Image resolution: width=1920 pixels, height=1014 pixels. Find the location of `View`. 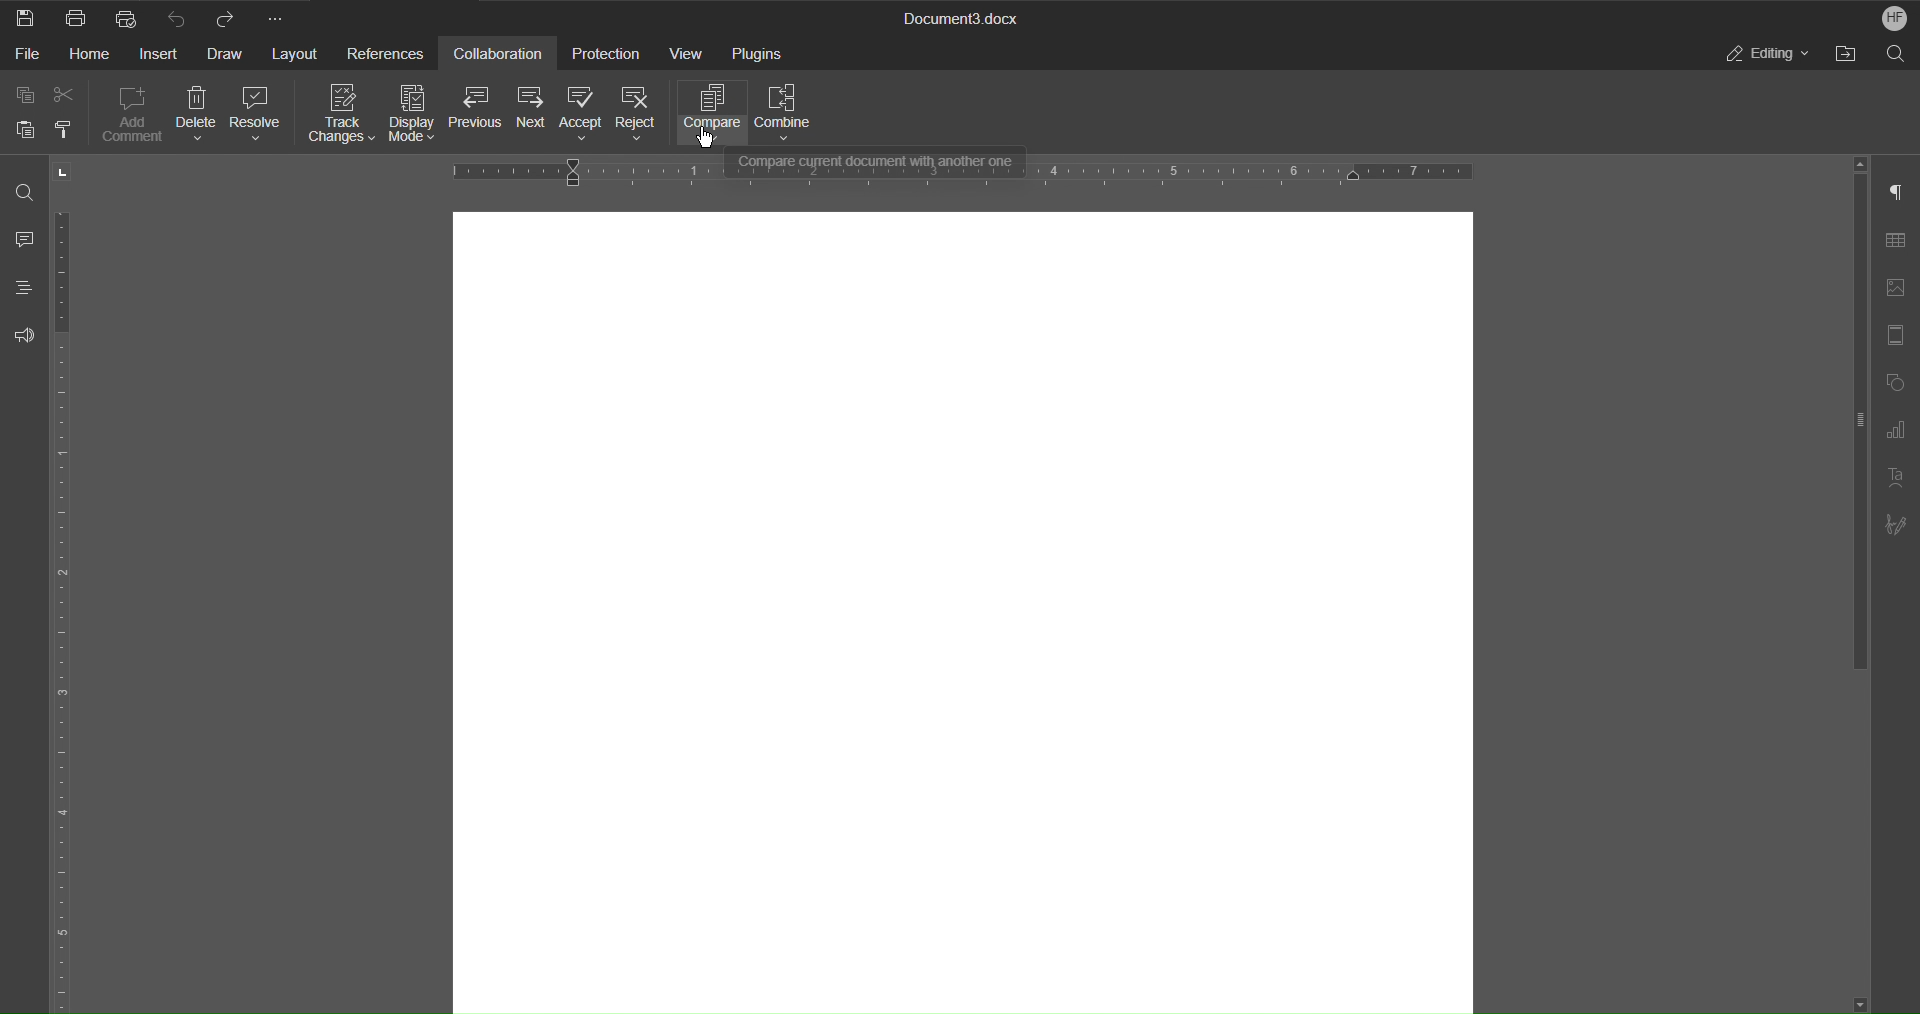

View is located at coordinates (689, 51).